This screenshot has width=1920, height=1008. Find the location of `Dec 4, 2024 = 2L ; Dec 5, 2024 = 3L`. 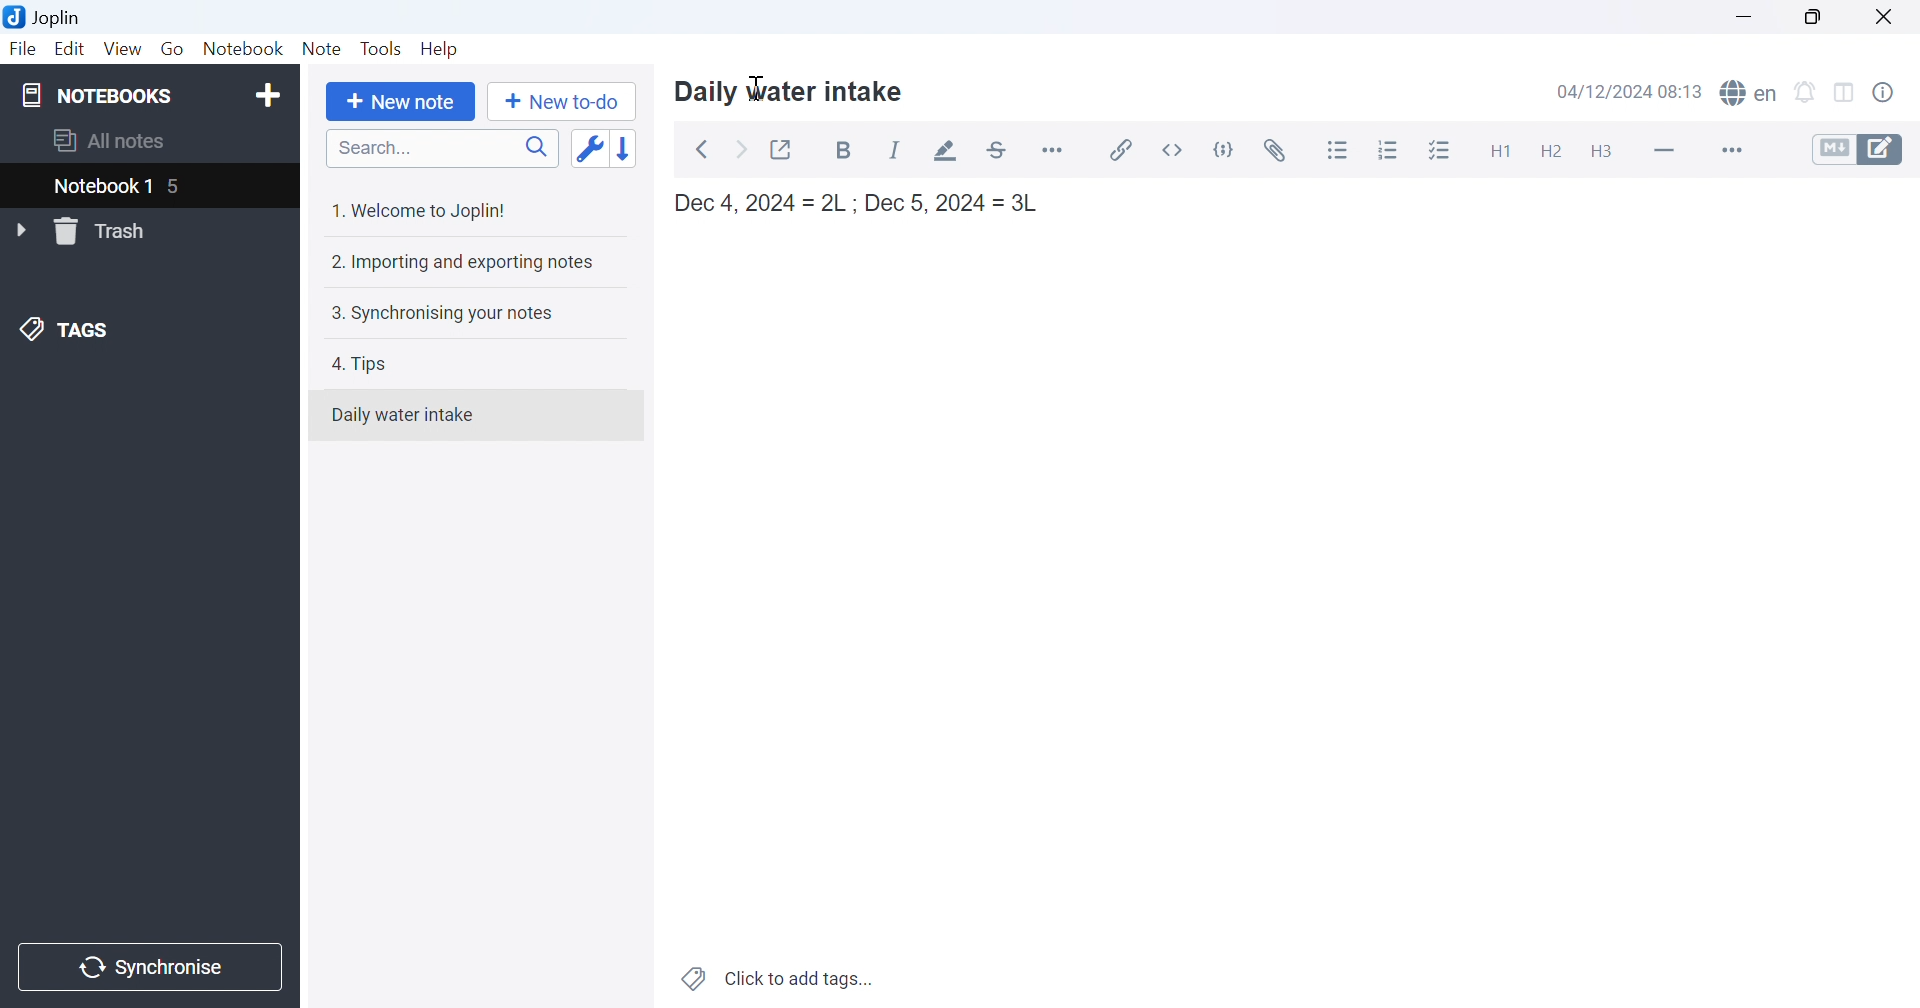

Dec 4, 2024 = 2L ; Dec 5, 2024 = 3L is located at coordinates (865, 203).